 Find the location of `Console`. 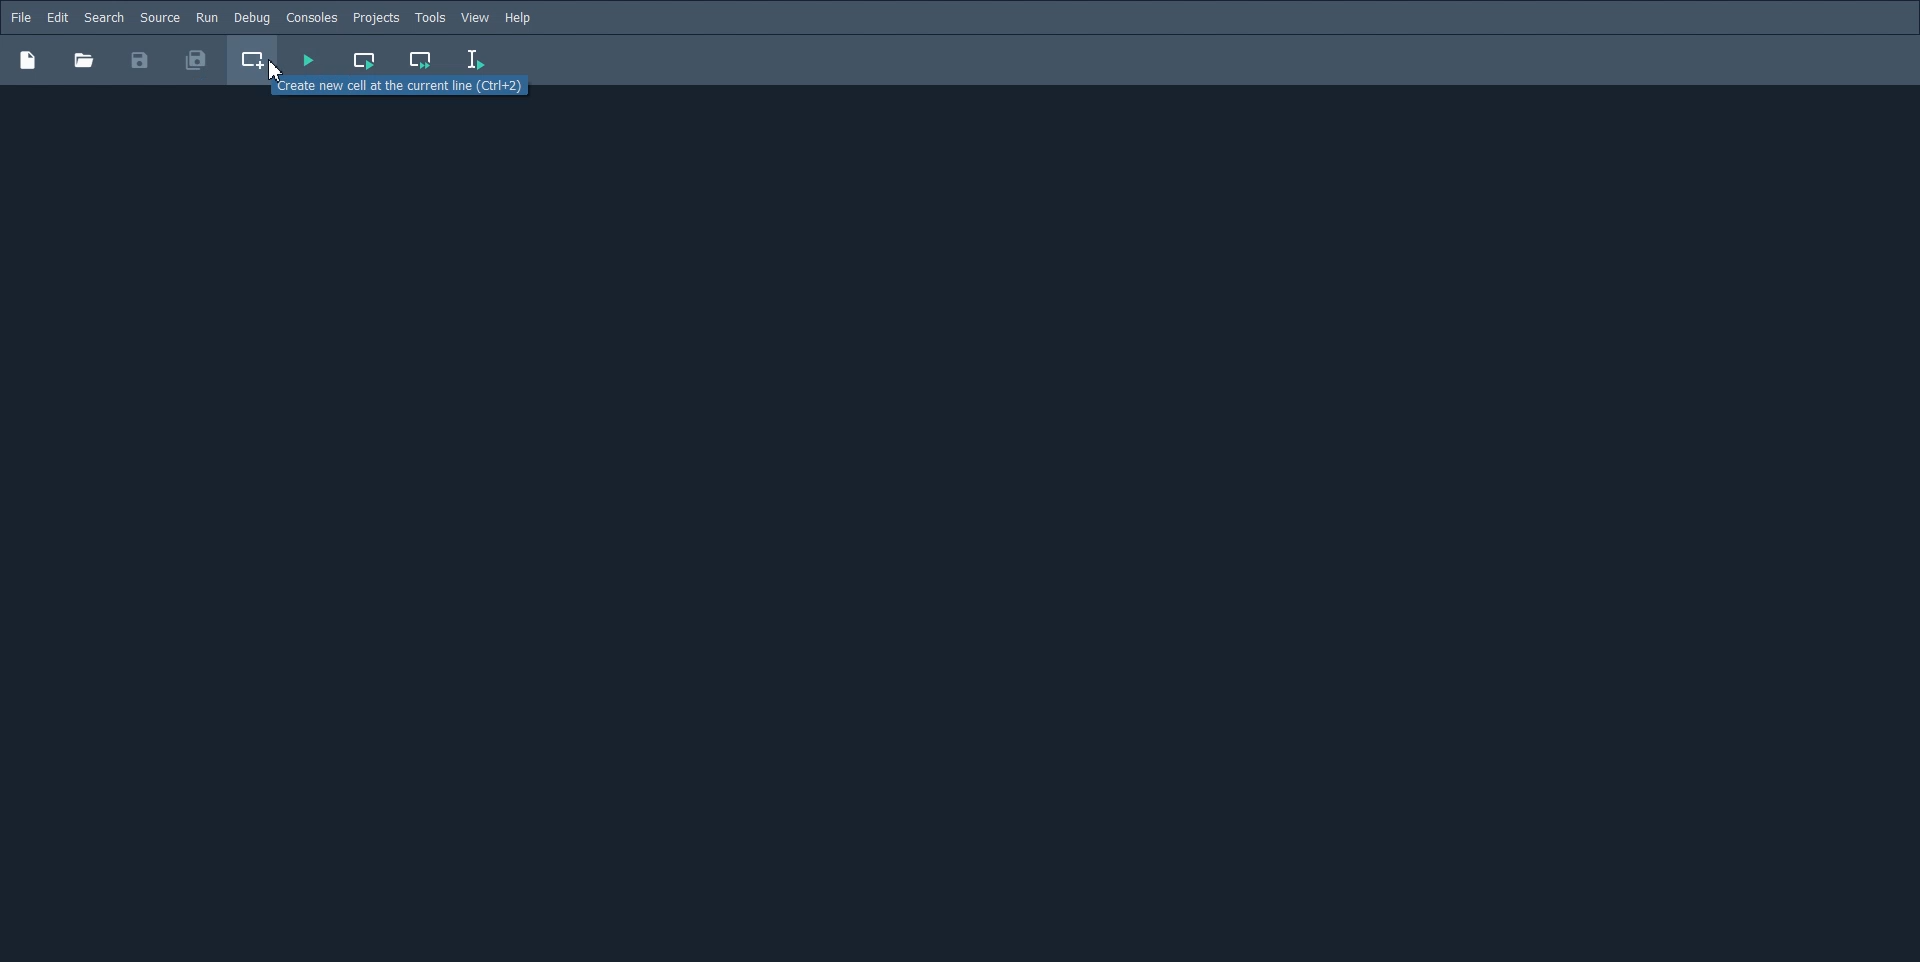

Console is located at coordinates (311, 18).